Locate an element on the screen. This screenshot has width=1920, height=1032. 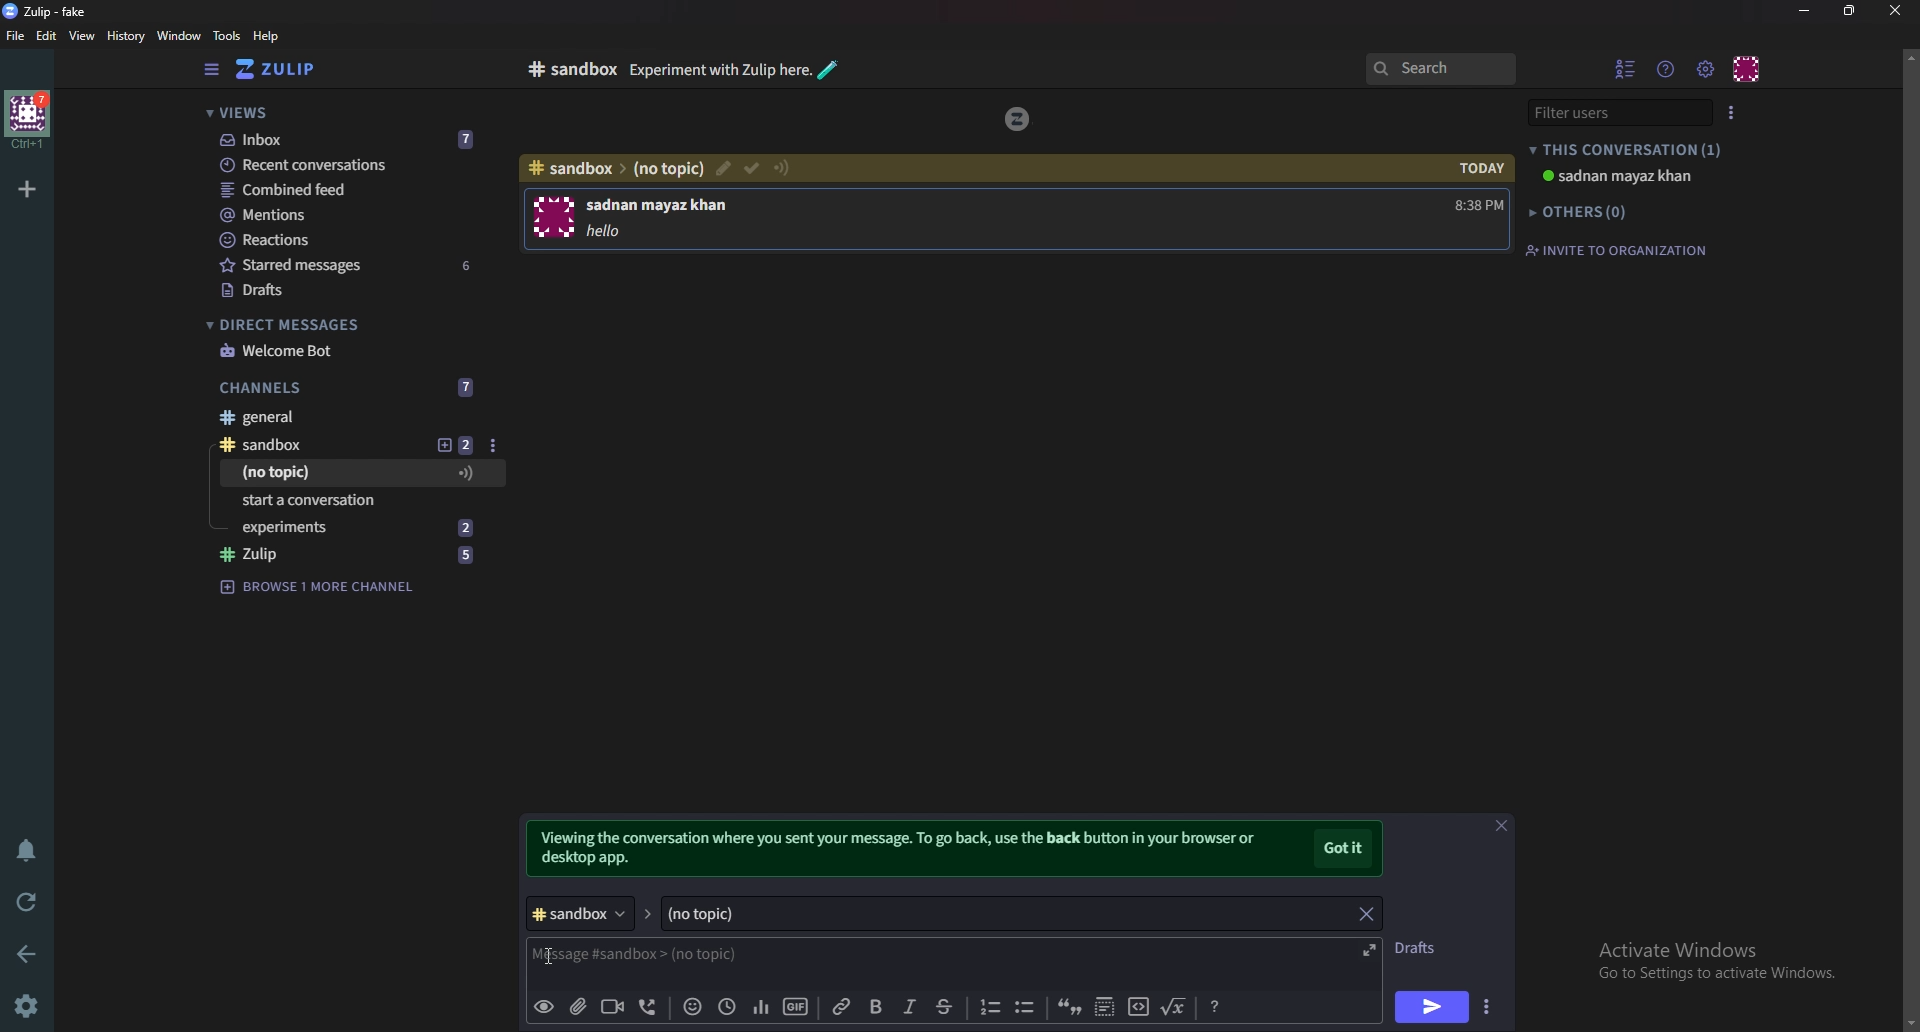
Reactions is located at coordinates (346, 240).